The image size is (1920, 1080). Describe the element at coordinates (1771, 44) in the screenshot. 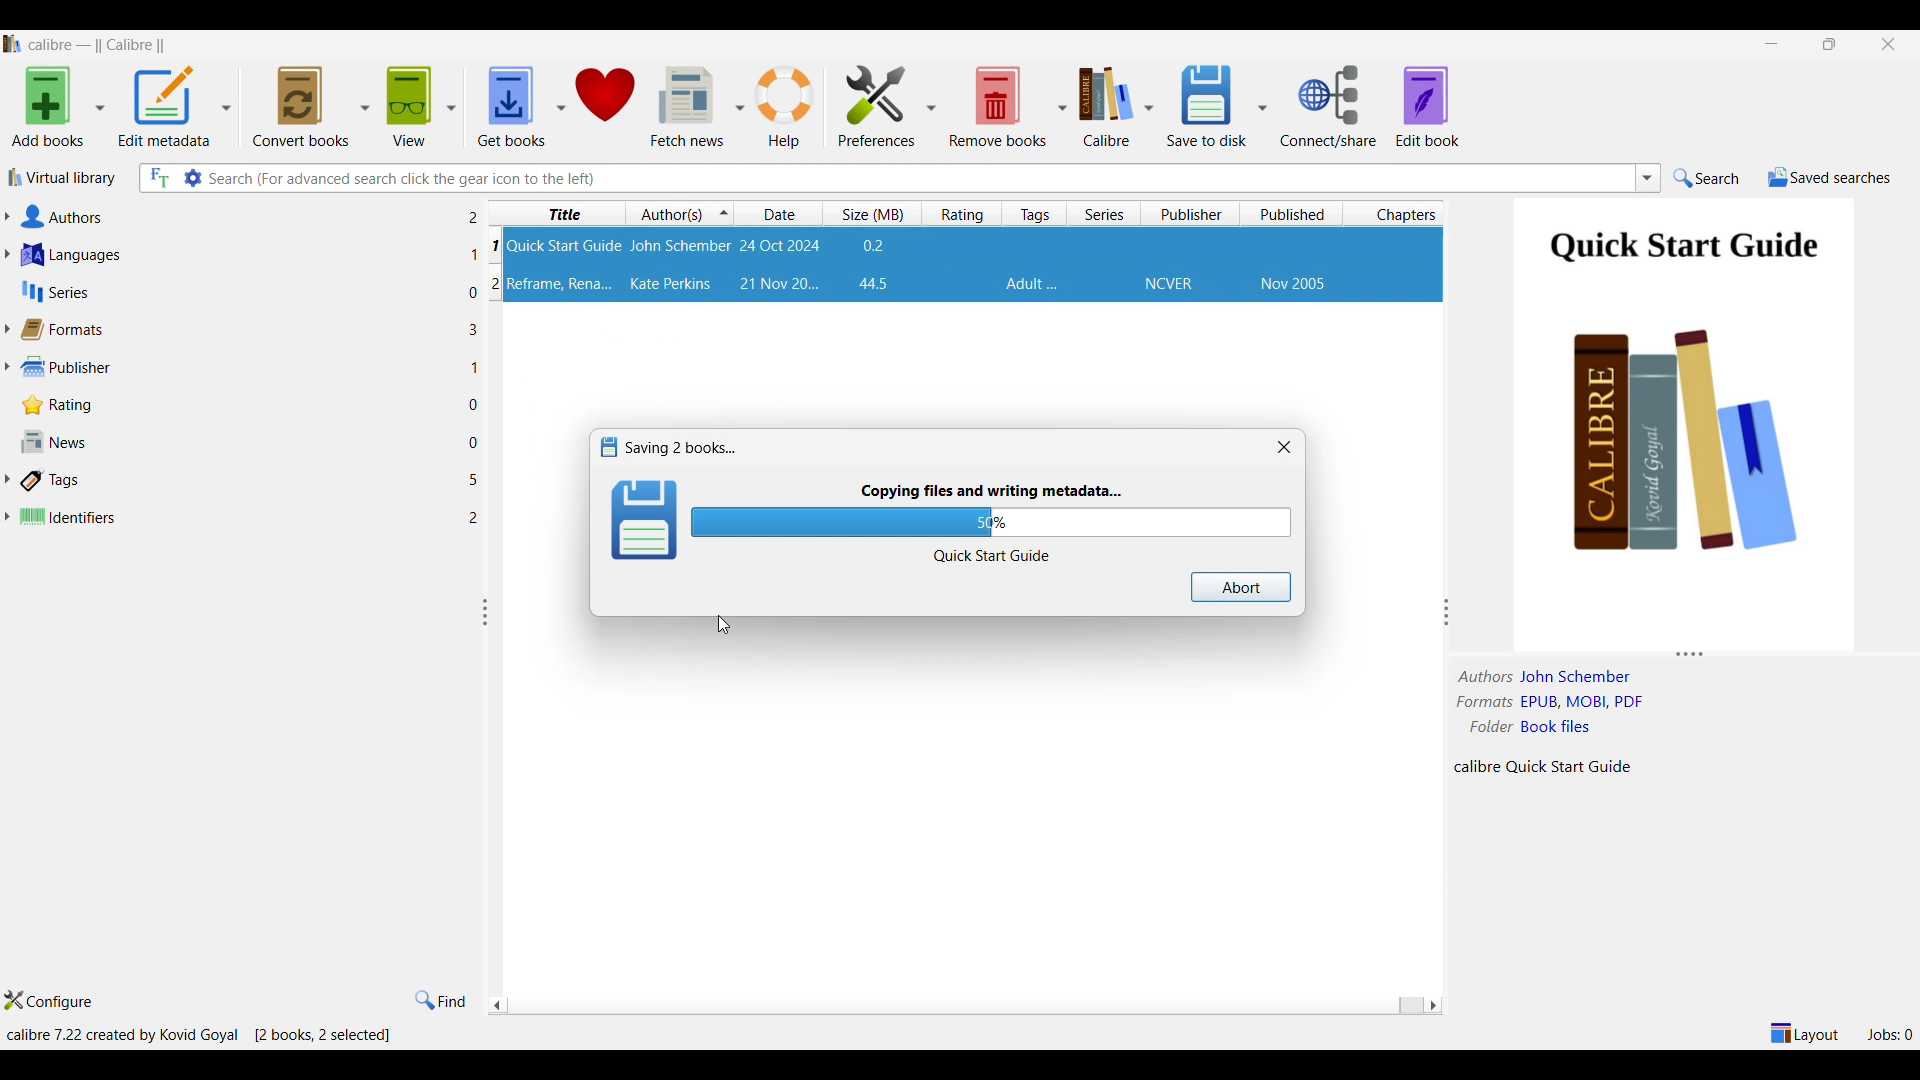

I see `Minimize` at that location.